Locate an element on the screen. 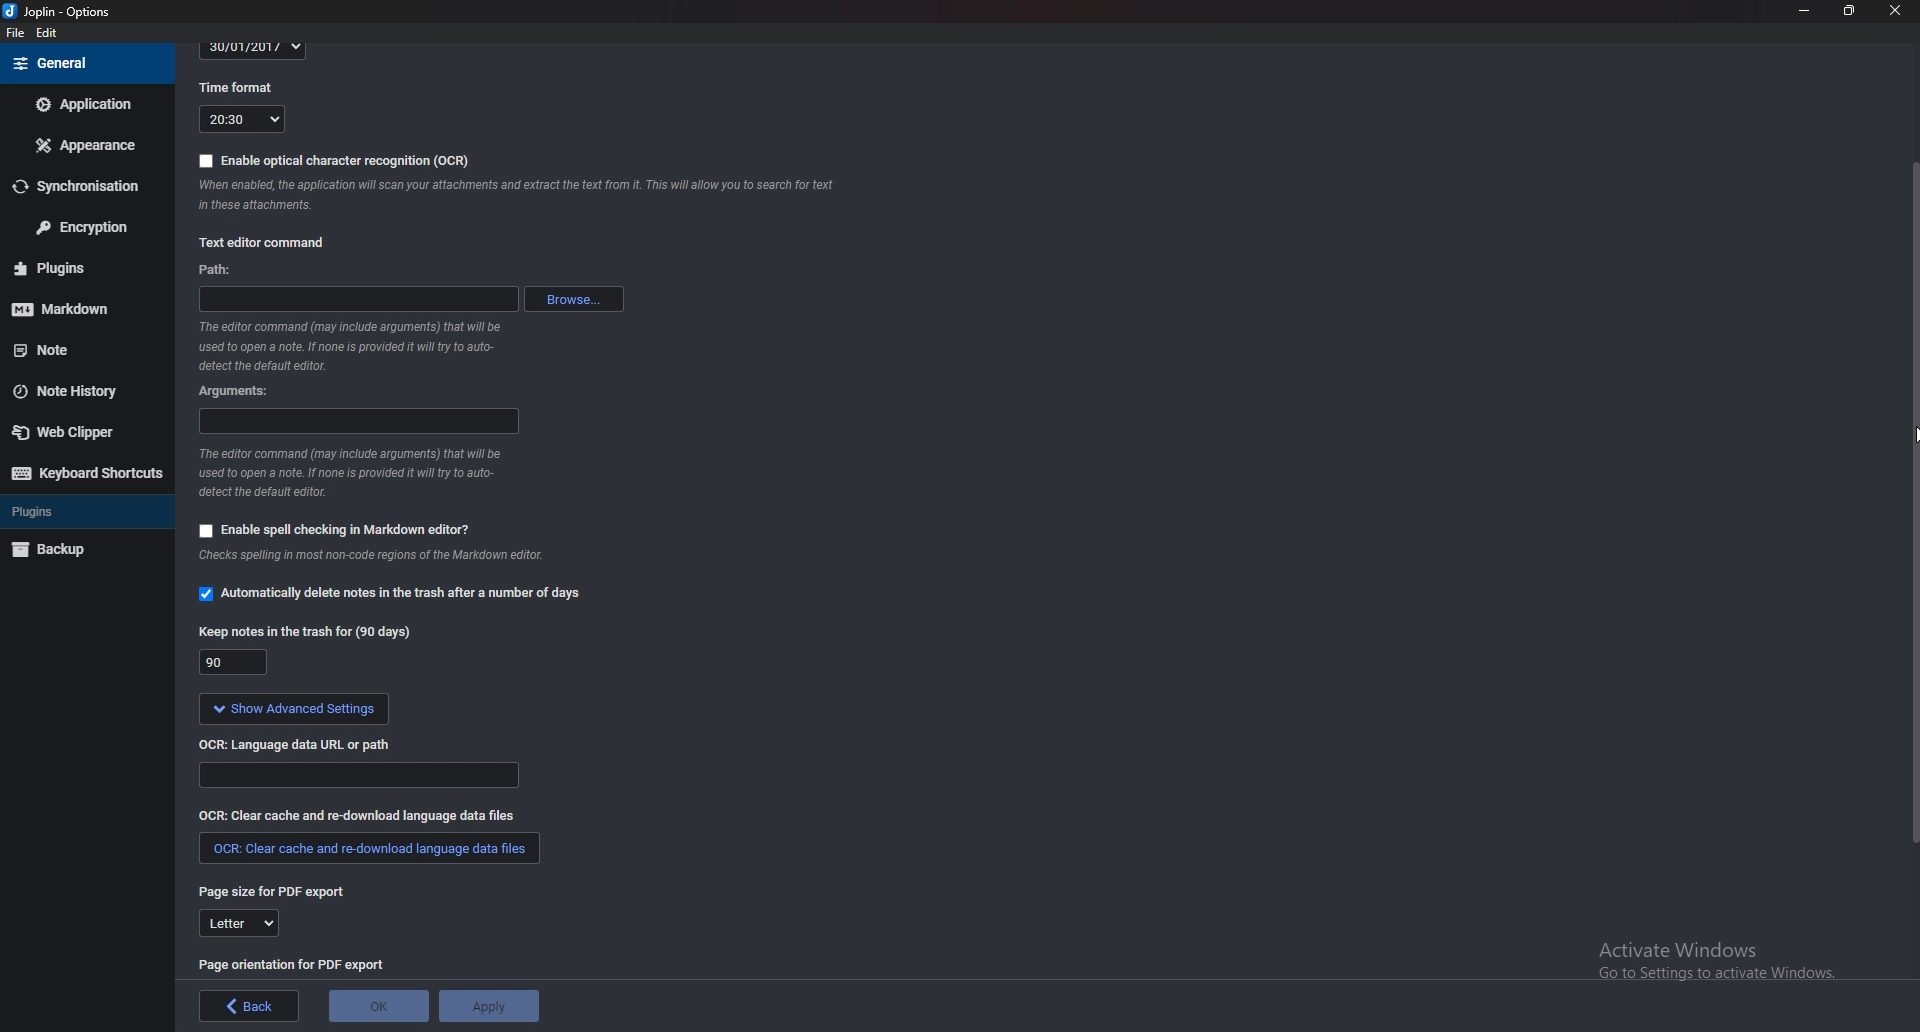  cursor is located at coordinates (1908, 438).